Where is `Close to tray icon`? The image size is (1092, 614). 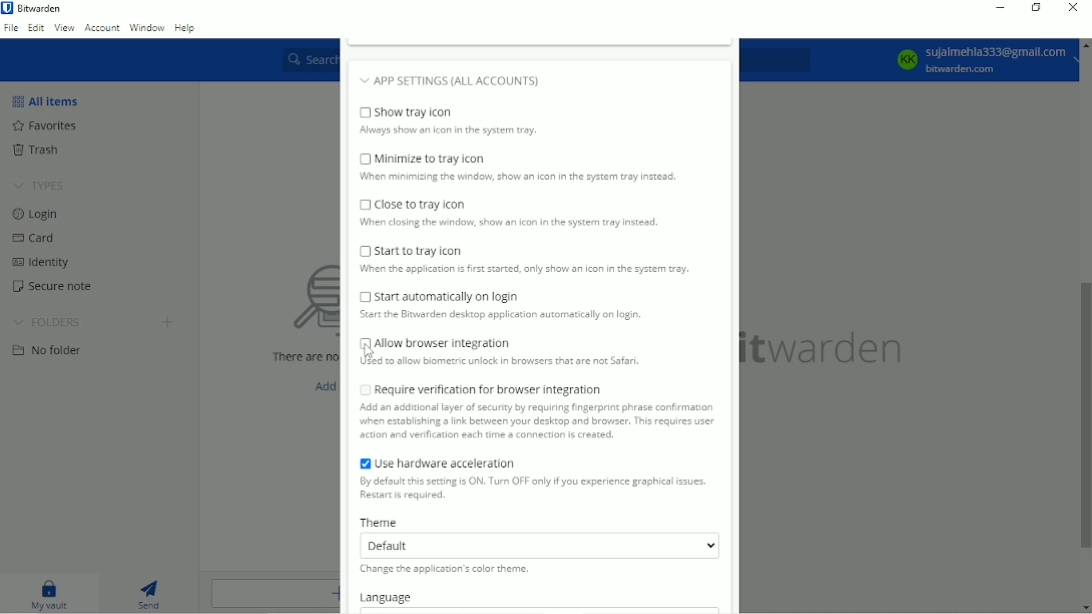
Close to tray icon is located at coordinates (414, 204).